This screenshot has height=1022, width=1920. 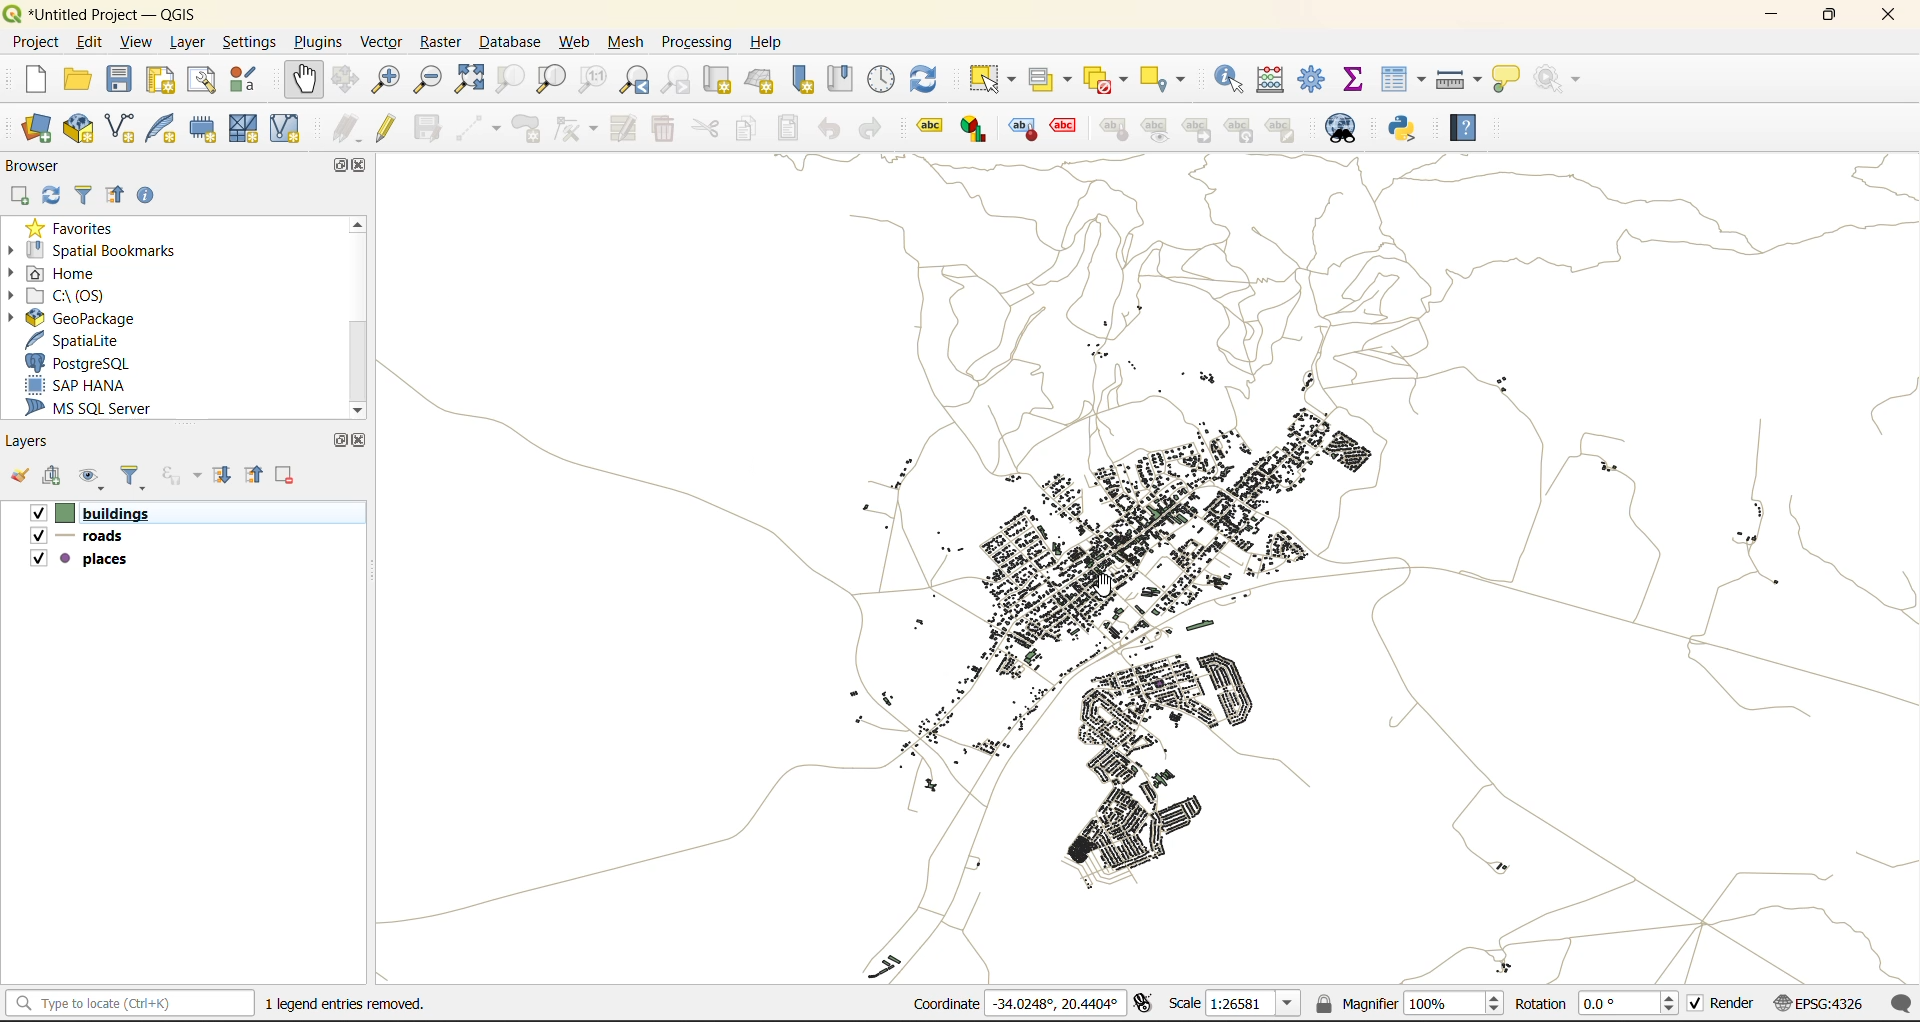 I want to click on save, so click(x=121, y=79).